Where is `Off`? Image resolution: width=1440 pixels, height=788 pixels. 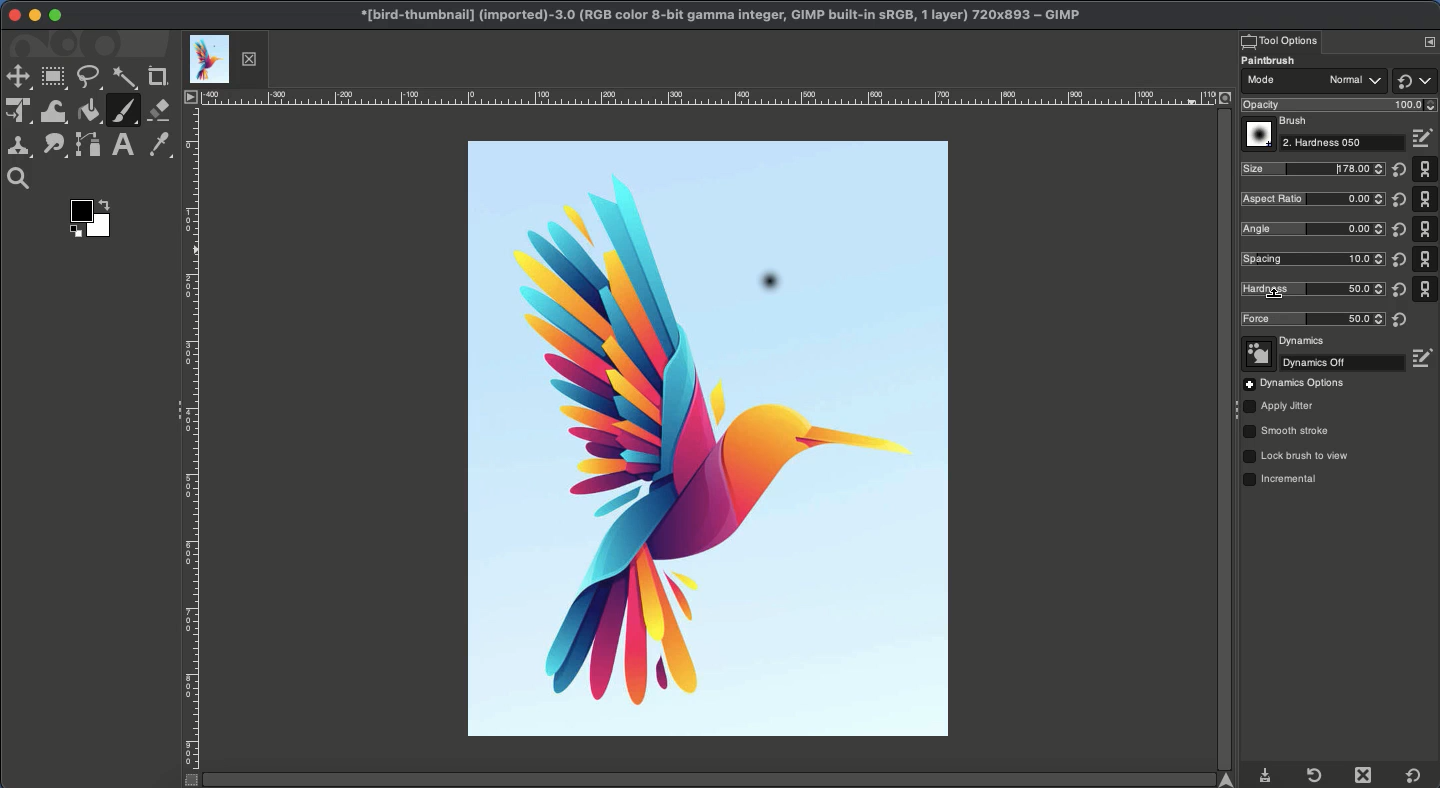
Off is located at coordinates (1324, 363).